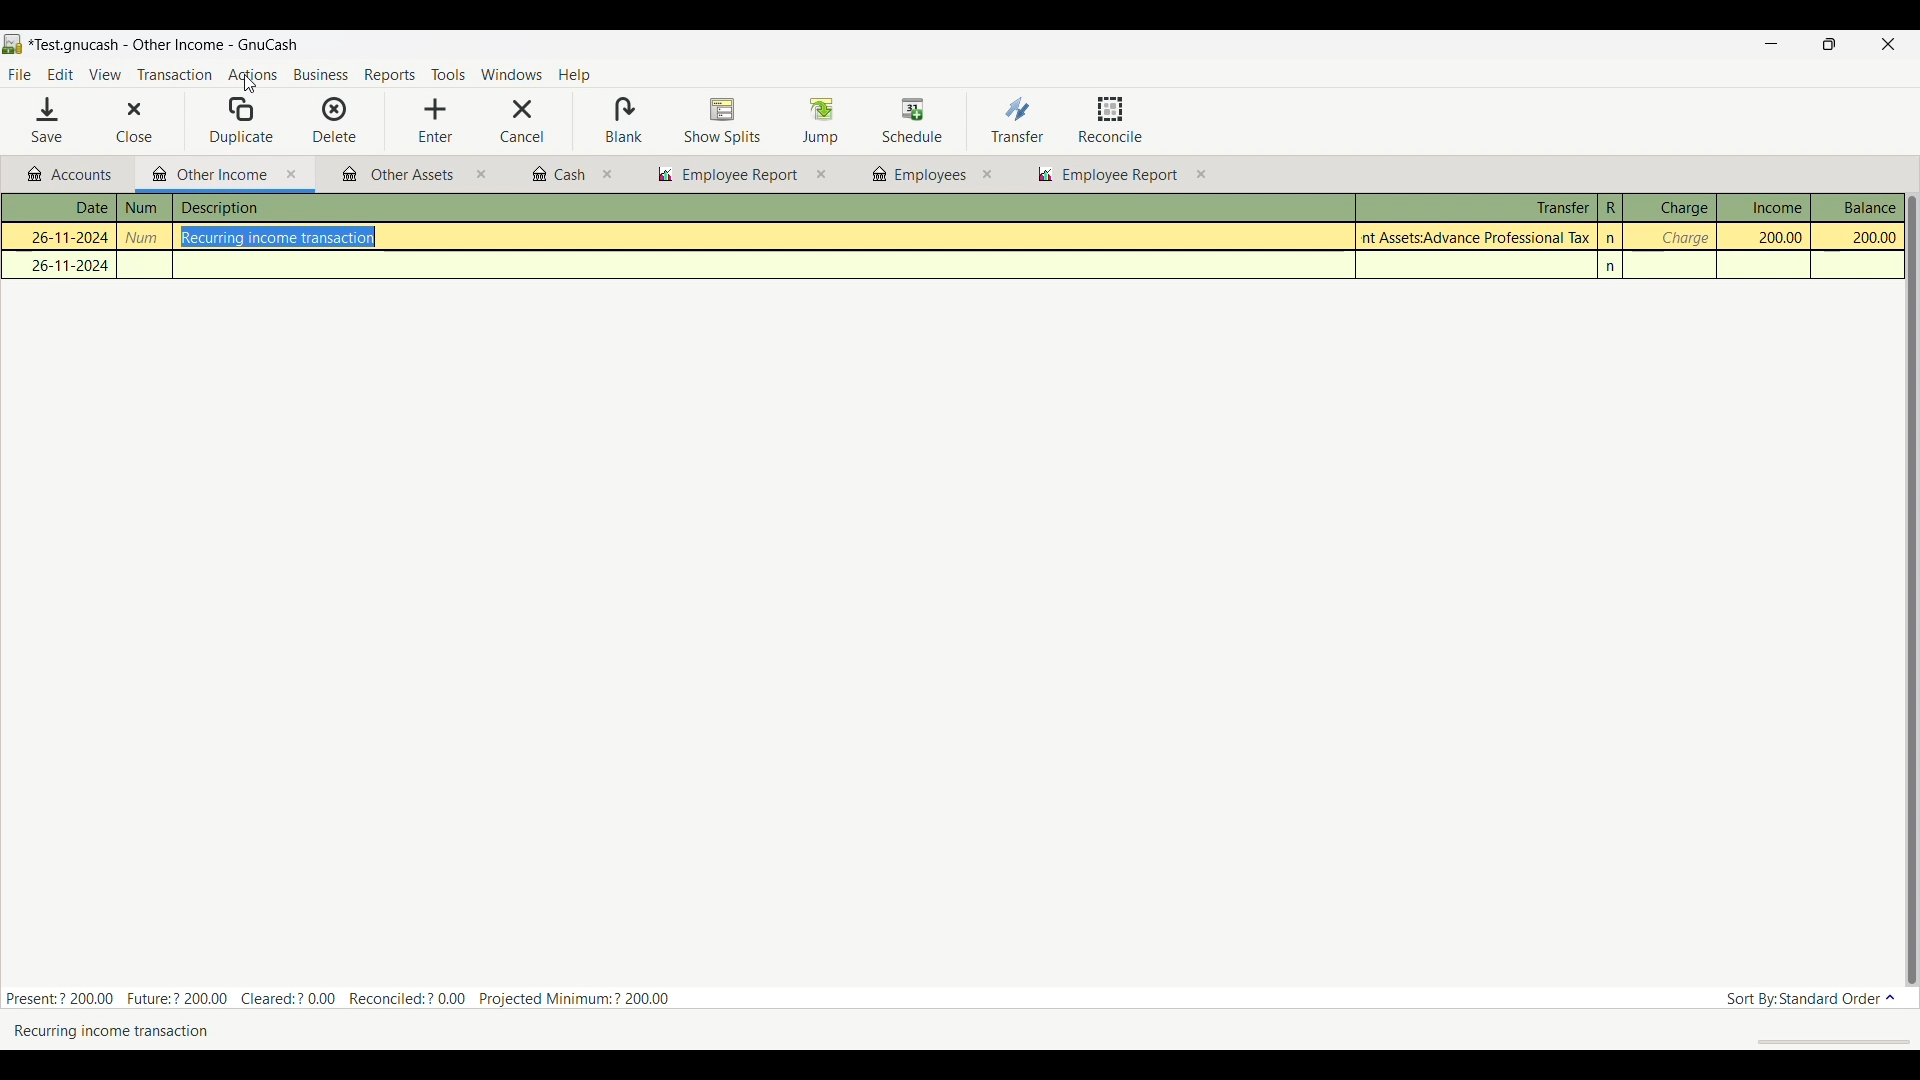  I want to click on Transfer, so click(1017, 119).